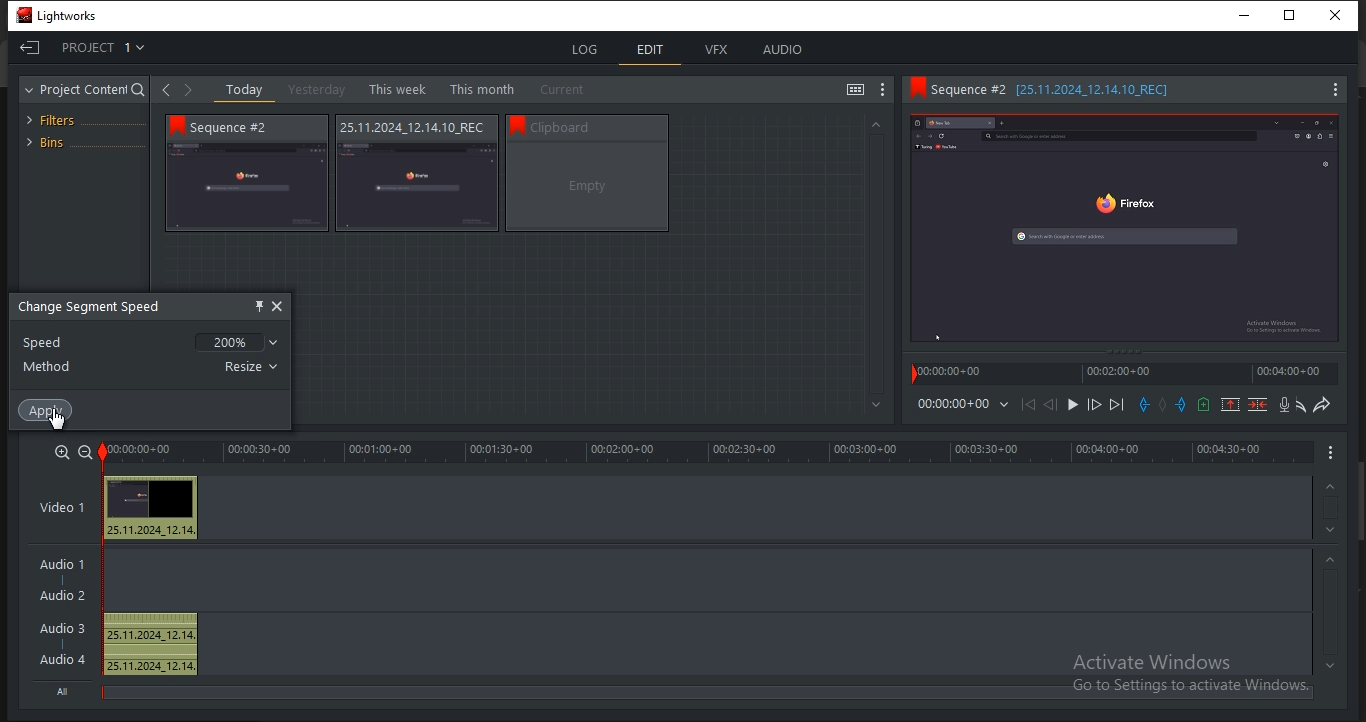 The image size is (1366, 722). Describe the element at coordinates (80, 141) in the screenshot. I see `bins` at that location.